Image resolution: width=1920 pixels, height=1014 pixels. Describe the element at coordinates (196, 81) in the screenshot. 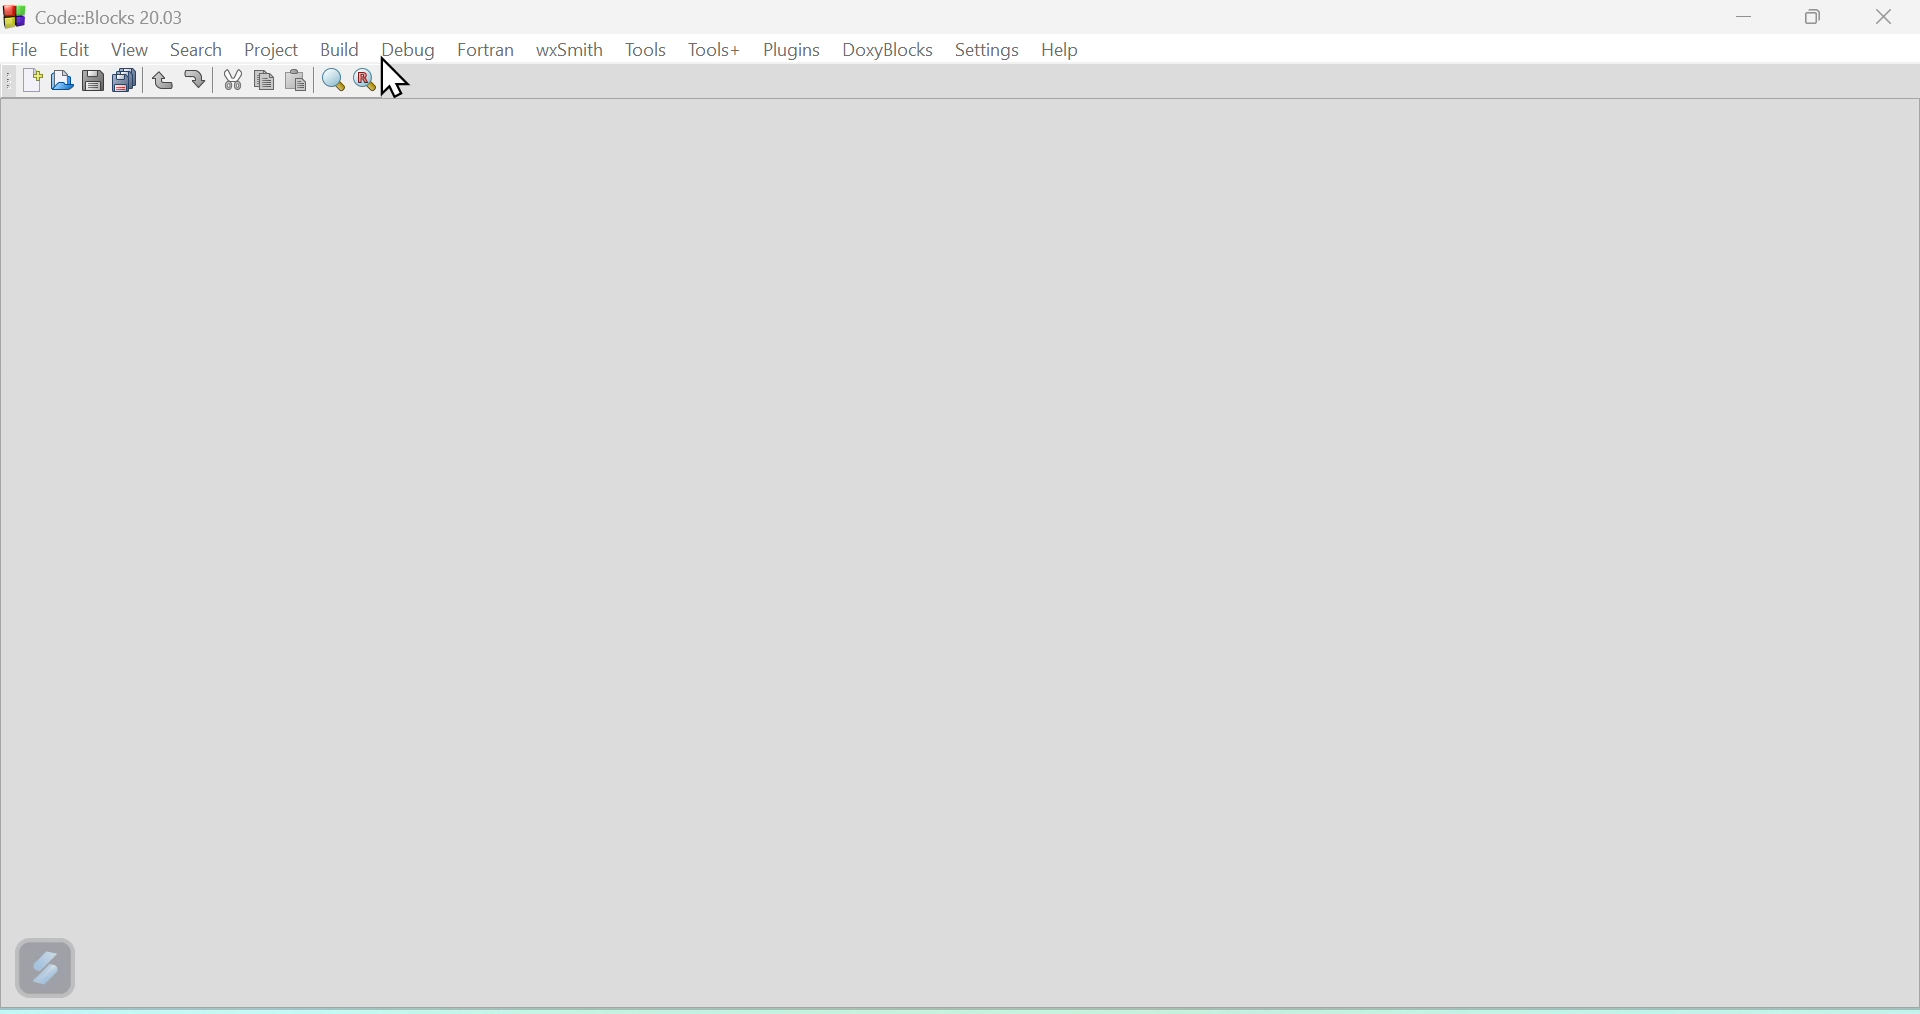

I see `redo` at that location.